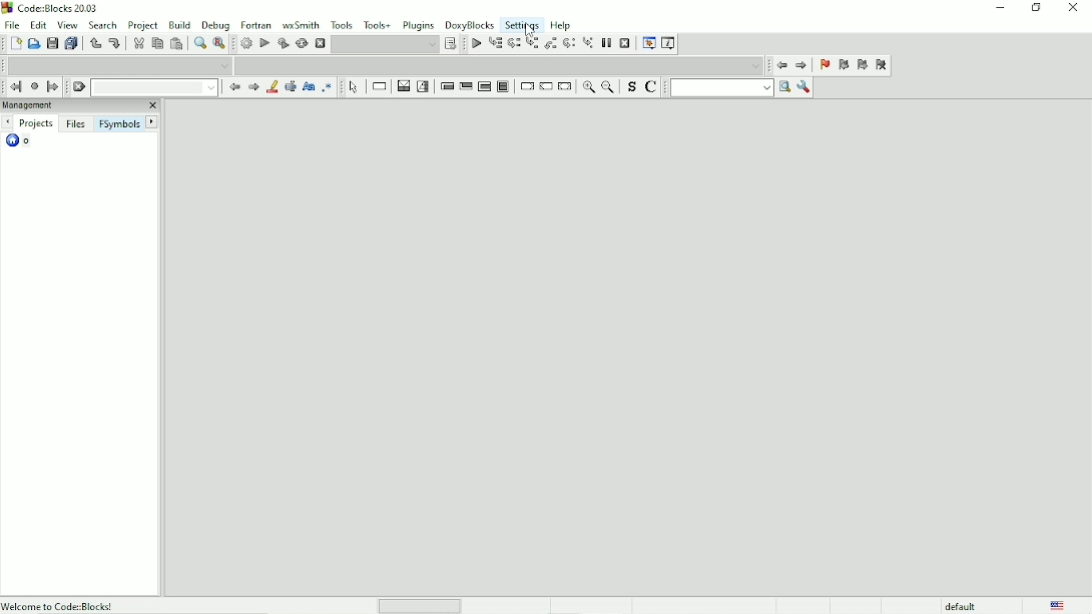  What do you see at coordinates (523, 24) in the screenshot?
I see `Settings` at bounding box center [523, 24].